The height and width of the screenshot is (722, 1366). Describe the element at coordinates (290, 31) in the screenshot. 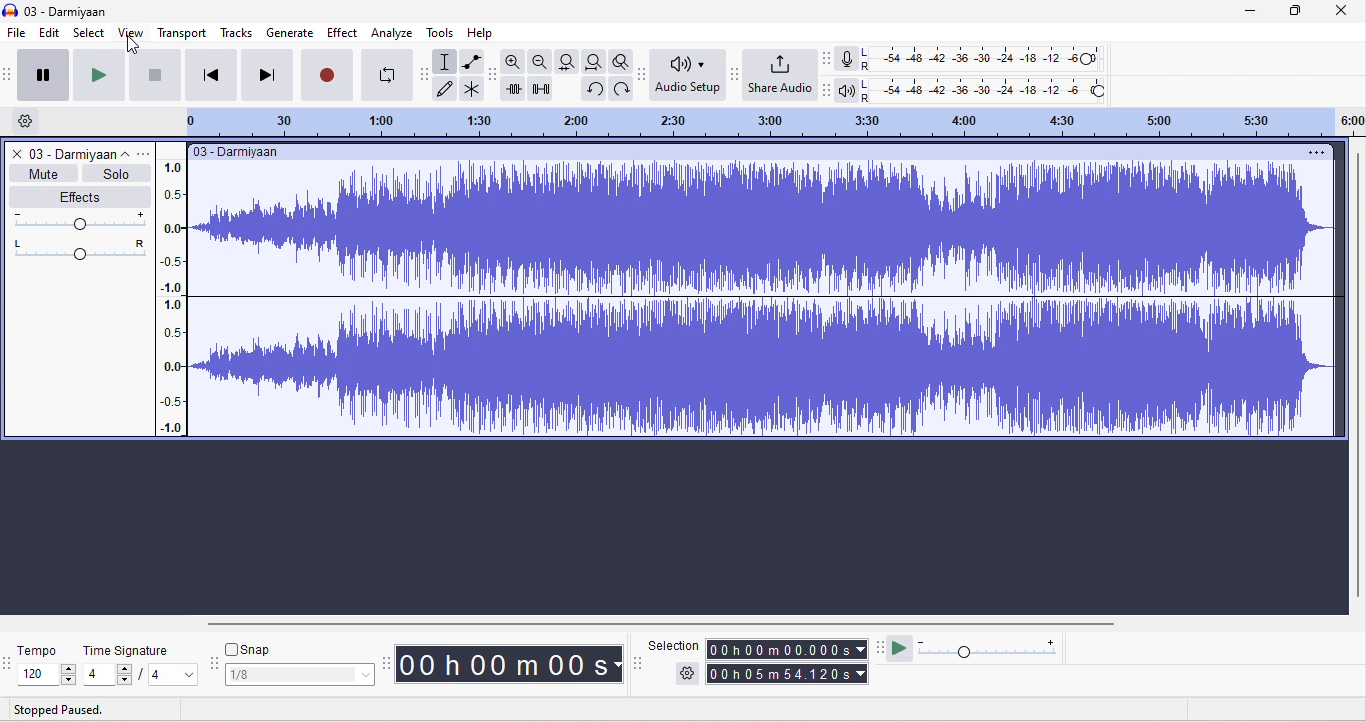

I see `generate` at that location.